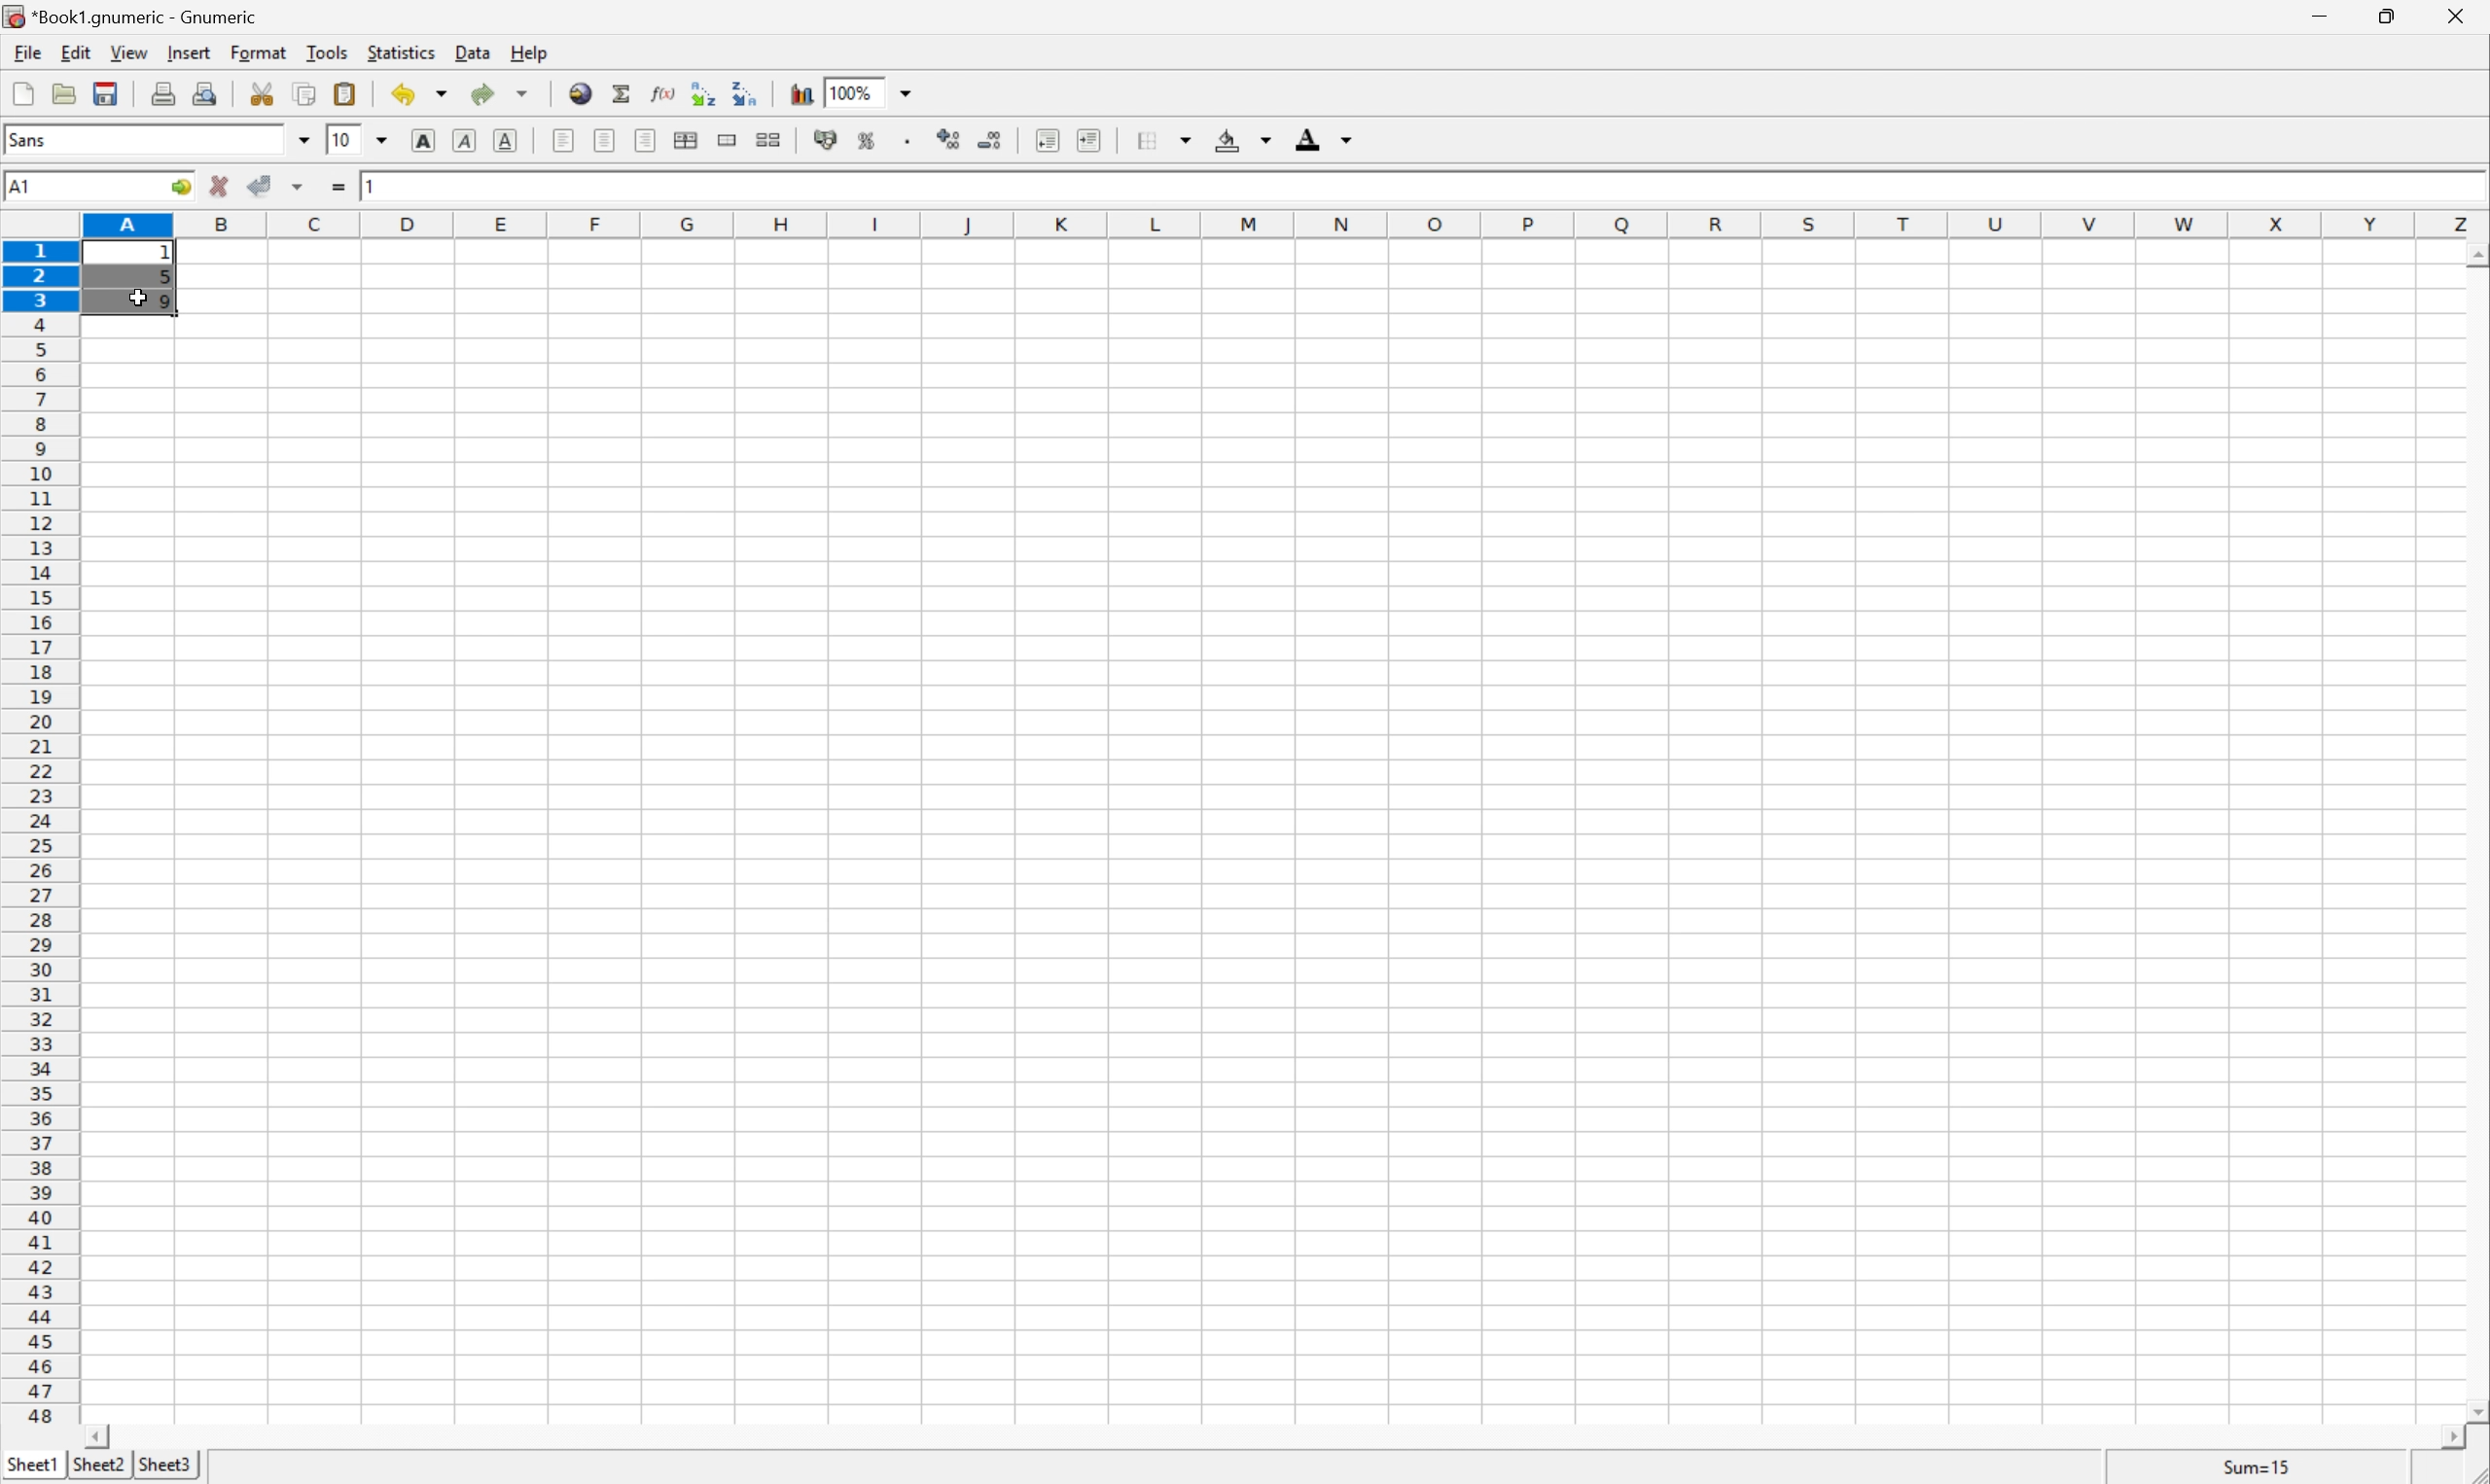 Image resolution: width=2490 pixels, height=1484 pixels. Describe the element at coordinates (329, 51) in the screenshot. I see `tools` at that location.